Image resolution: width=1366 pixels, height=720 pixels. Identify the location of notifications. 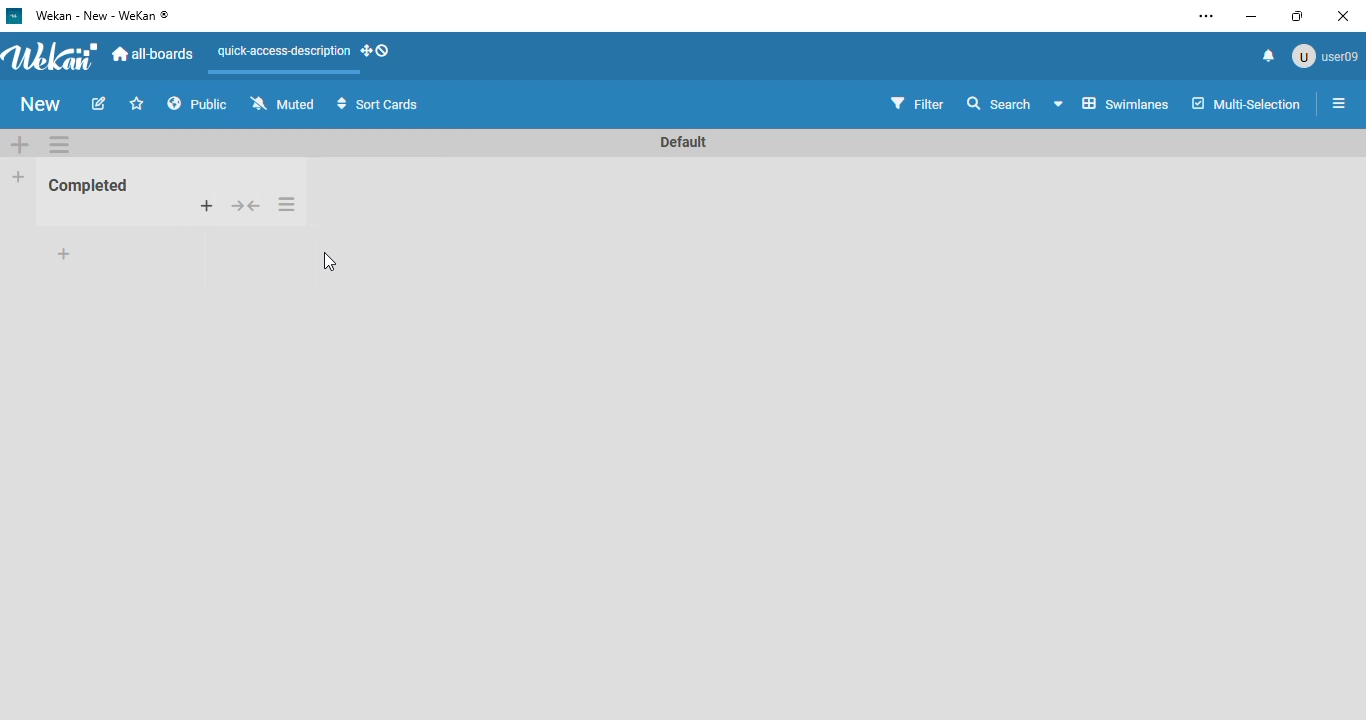
(1270, 55).